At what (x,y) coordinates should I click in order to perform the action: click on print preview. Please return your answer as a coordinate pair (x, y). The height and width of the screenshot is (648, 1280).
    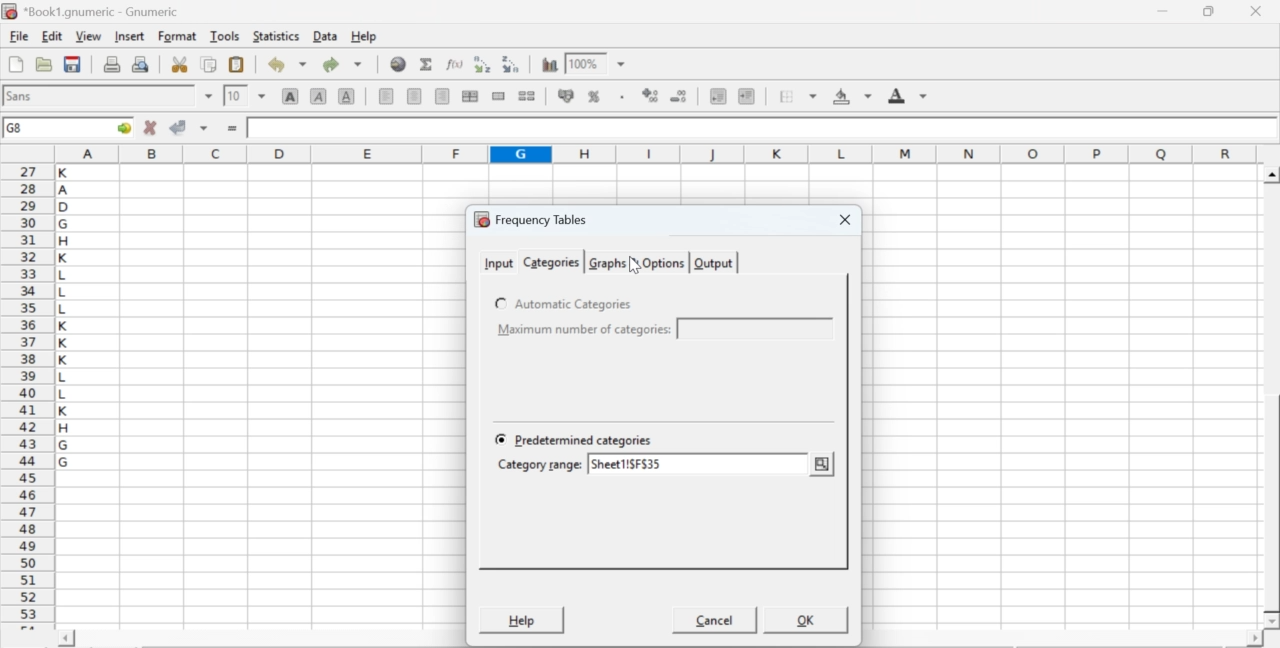
    Looking at the image, I should click on (141, 63).